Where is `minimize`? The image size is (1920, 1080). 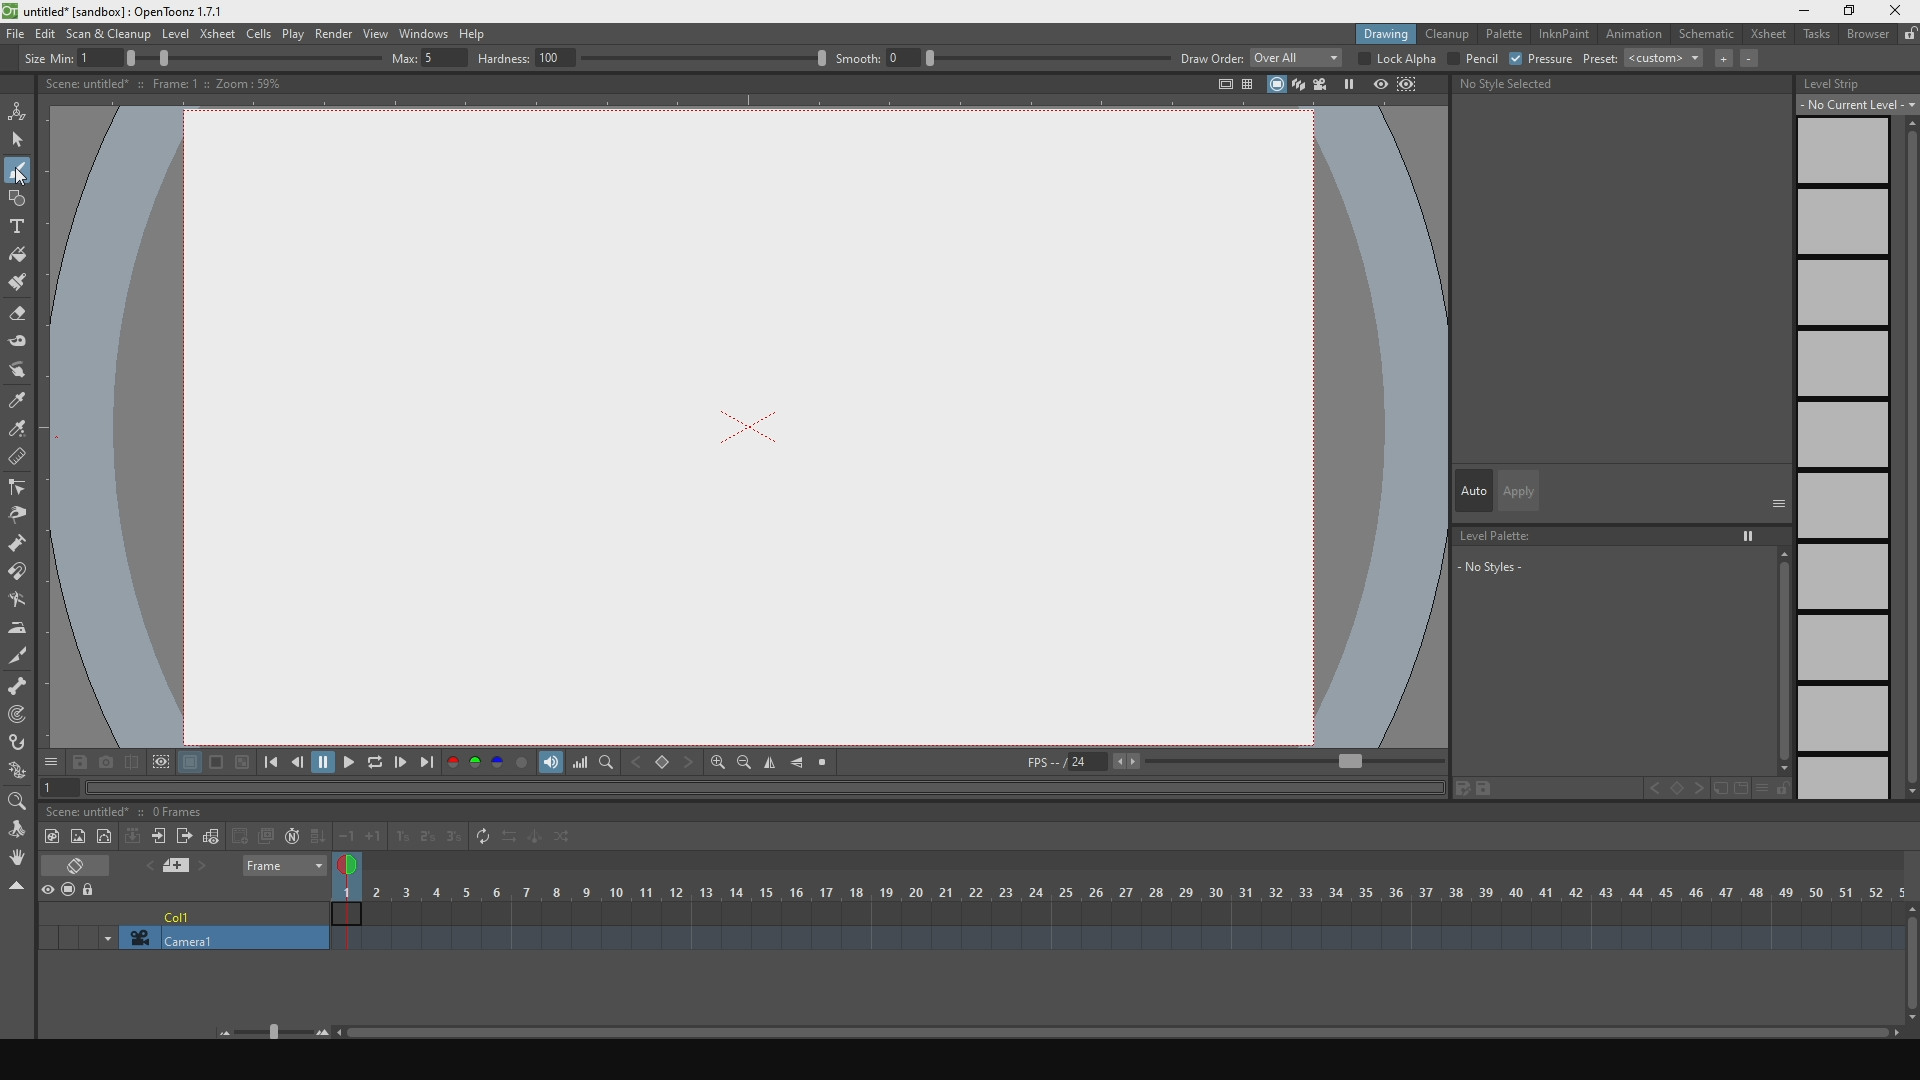
minimize is located at coordinates (1804, 9).